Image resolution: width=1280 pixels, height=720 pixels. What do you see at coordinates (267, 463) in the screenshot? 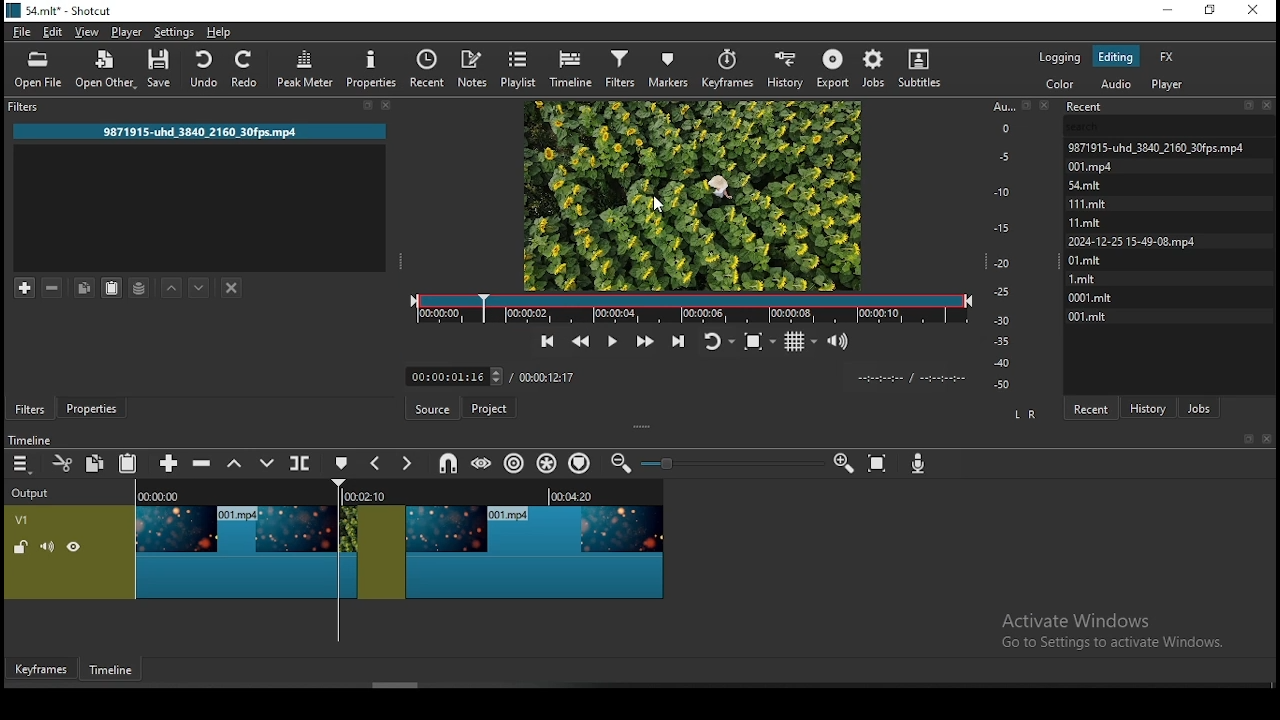
I see `overwrite` at bounding box center [267, 463].